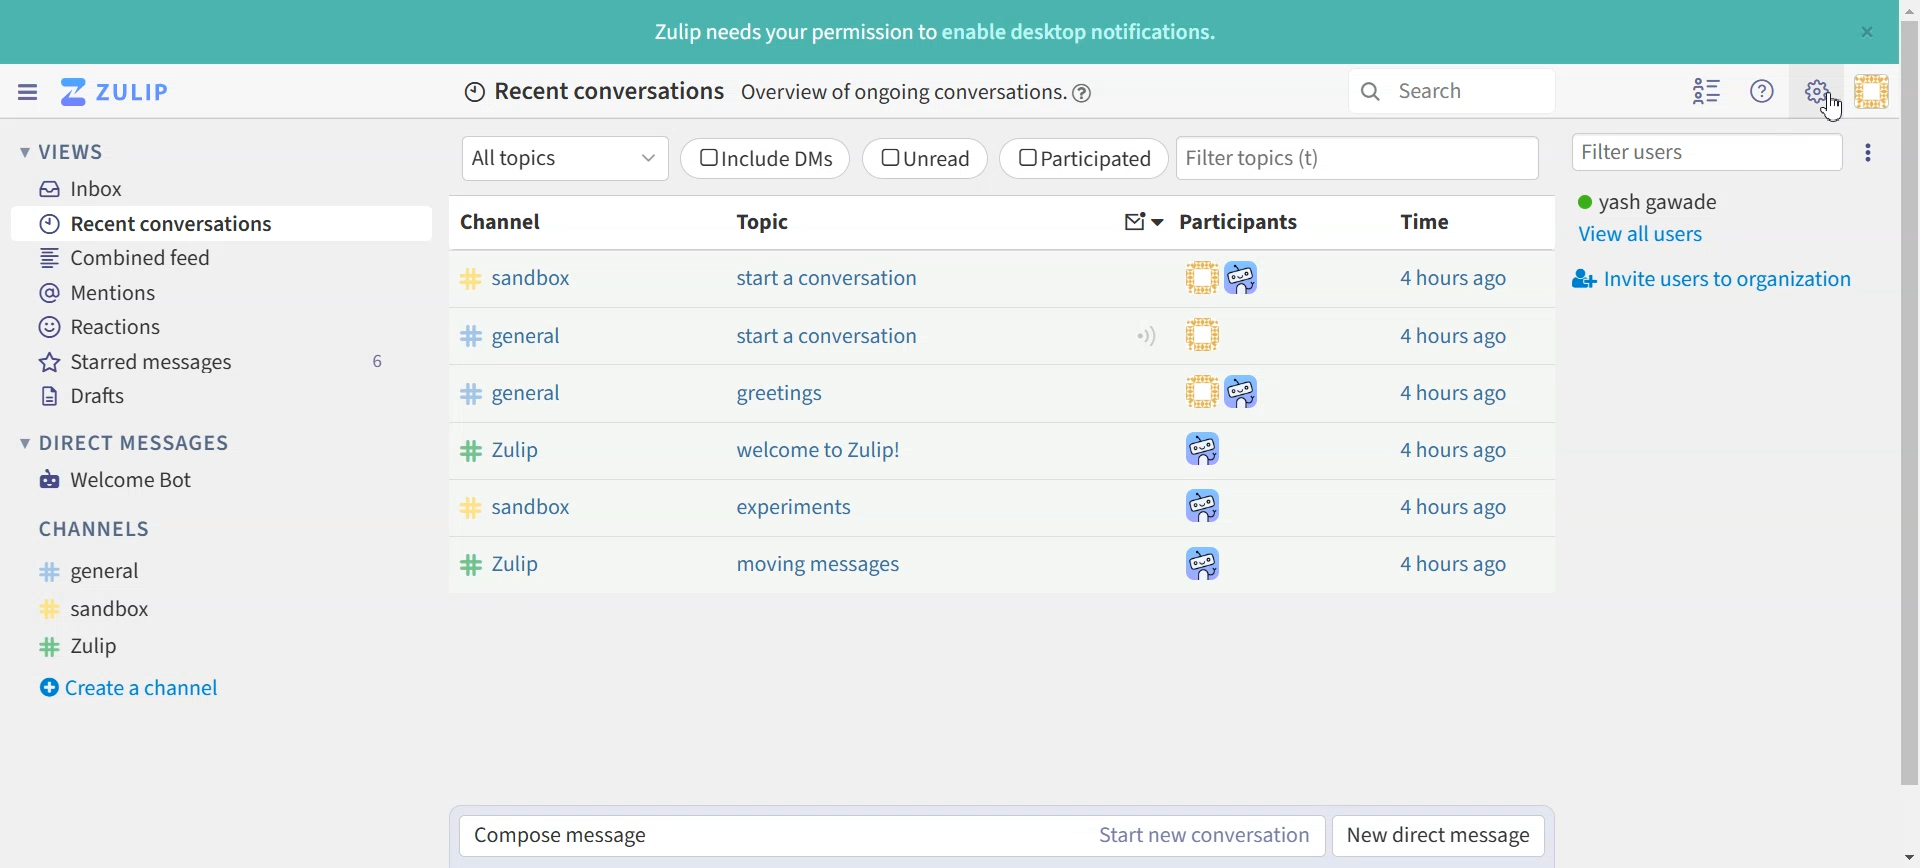 The image size is (1920, 868). I want to click on Include DMs, so click(767, 158).